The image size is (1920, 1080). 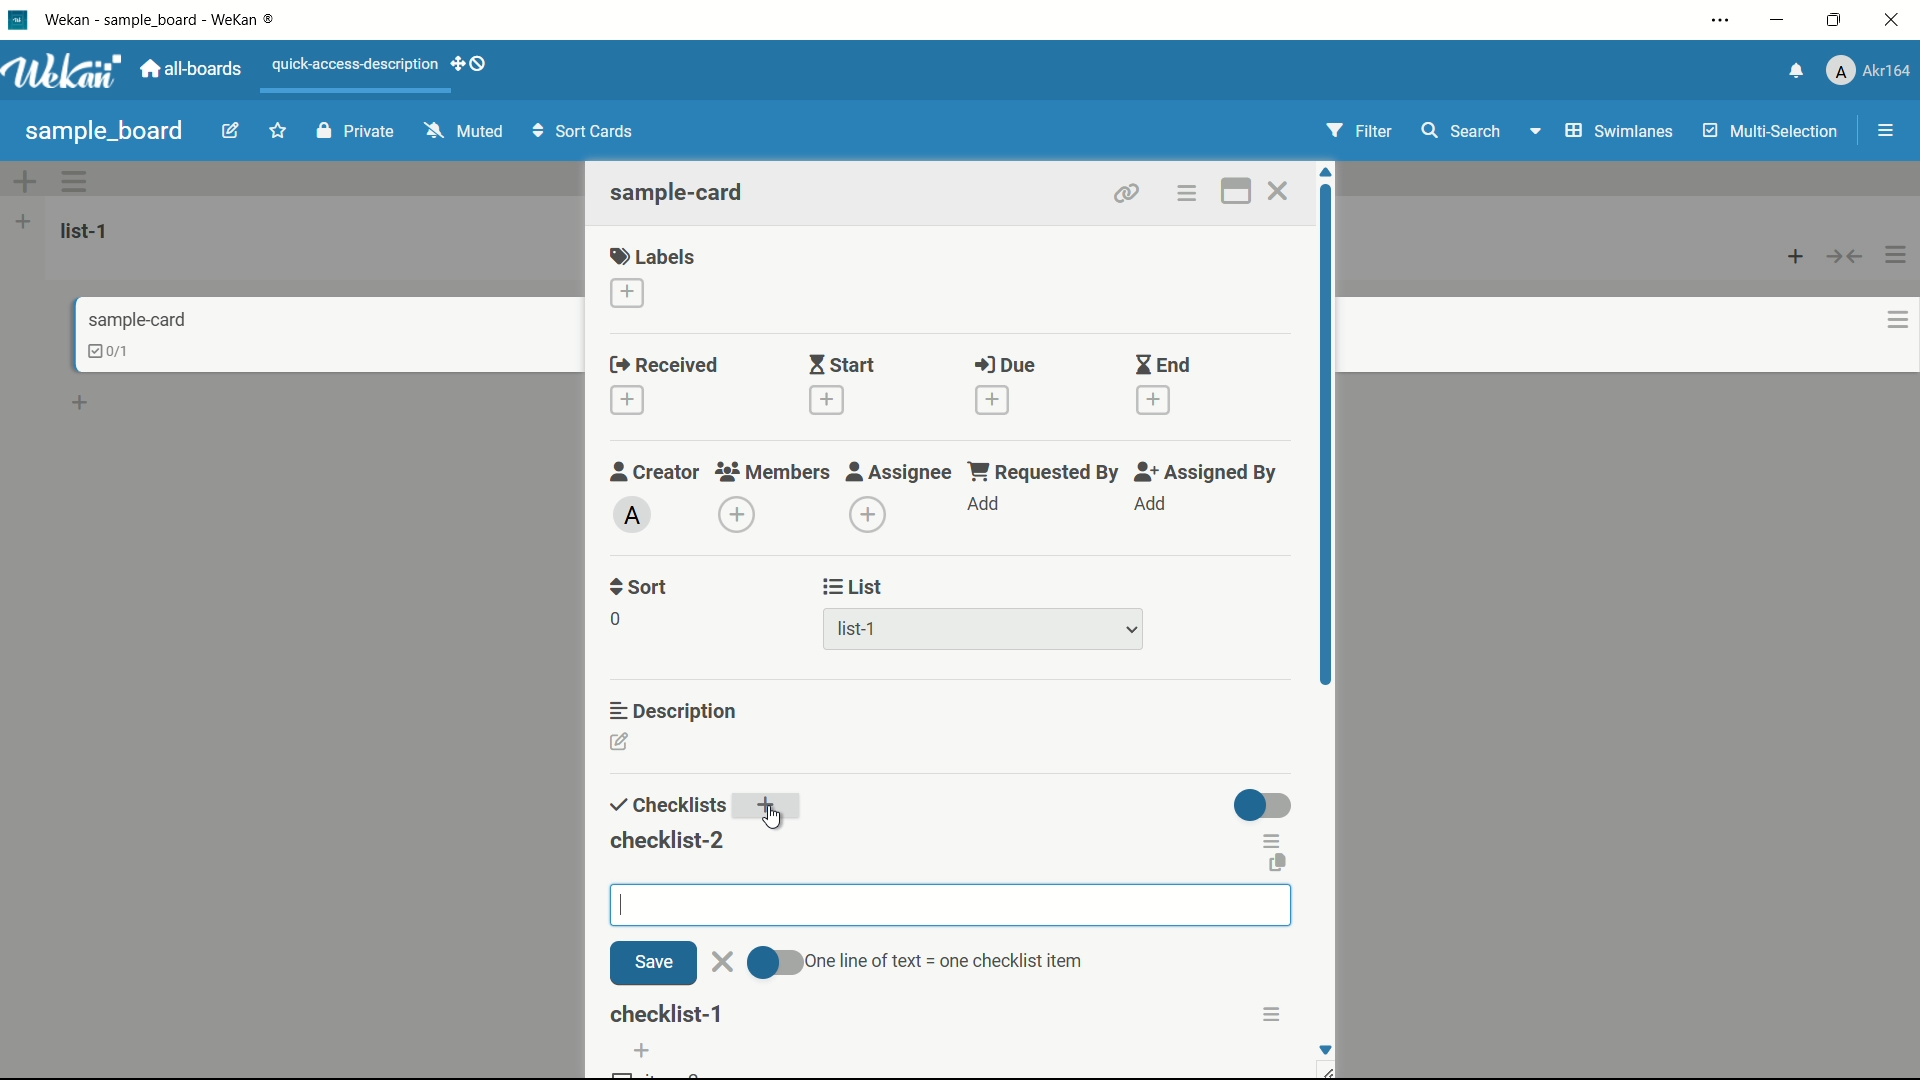 What do you see at coordinates (653, 255) in the screenshot?
I see `labels` at bounding box center [653, 255].